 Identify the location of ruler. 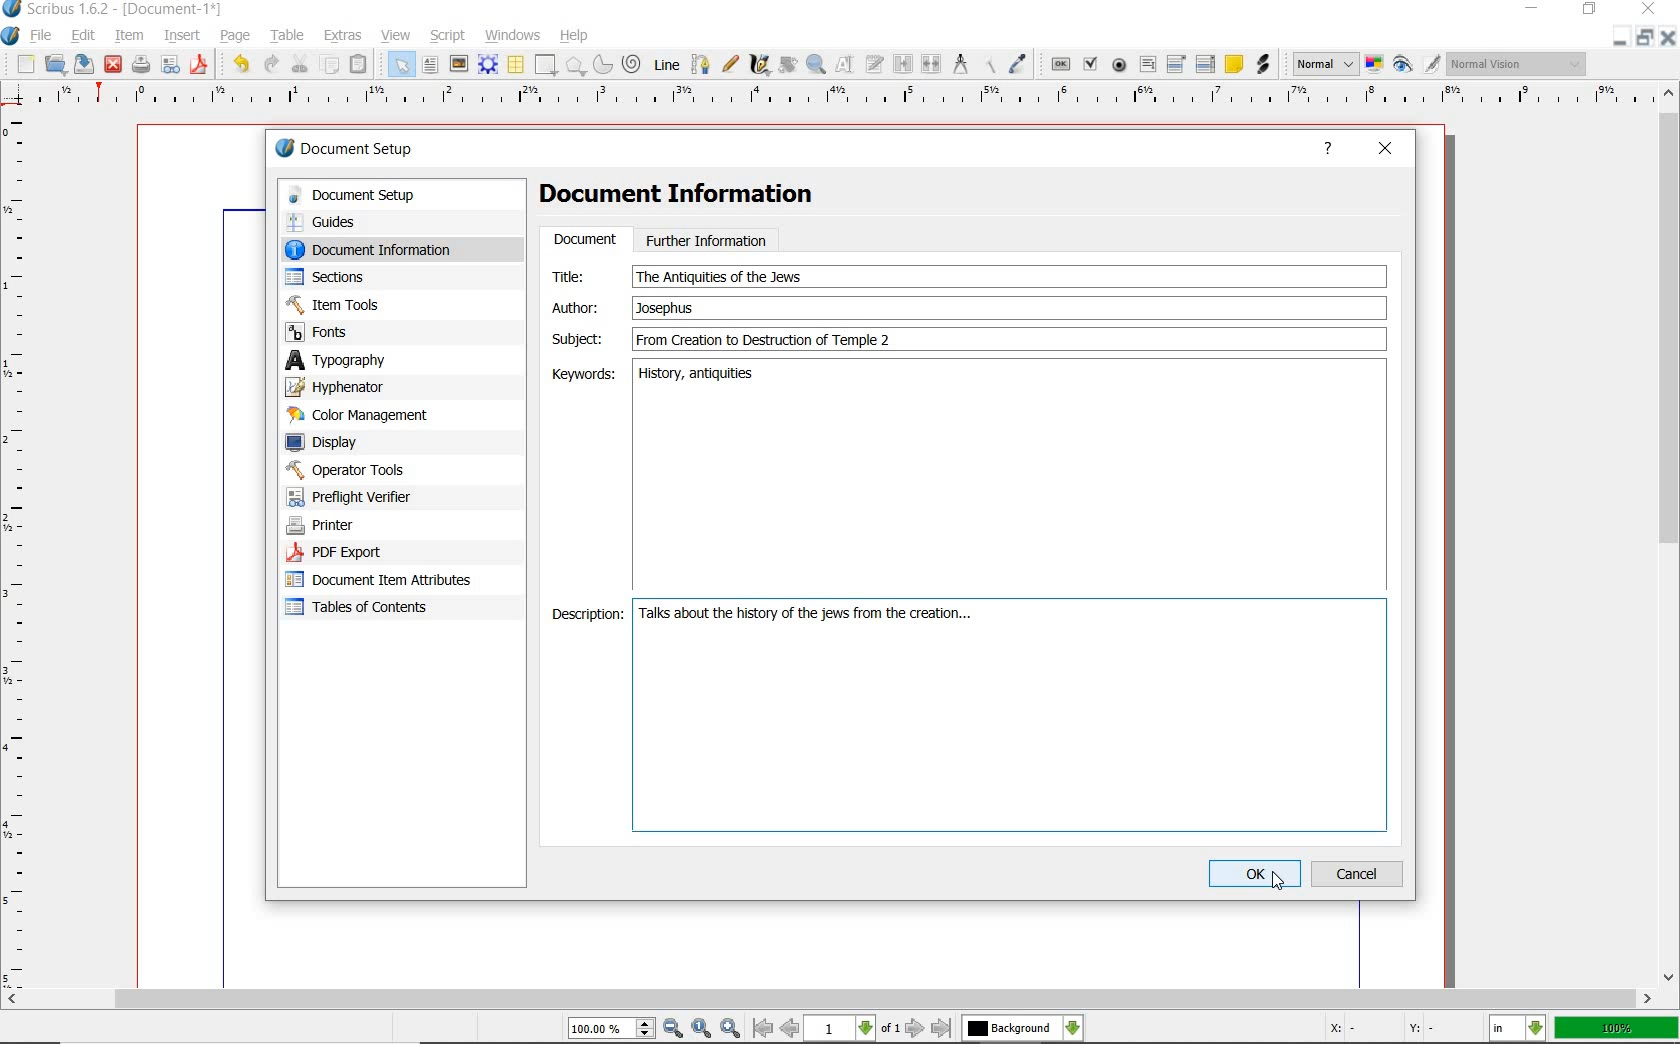
(848, 100).